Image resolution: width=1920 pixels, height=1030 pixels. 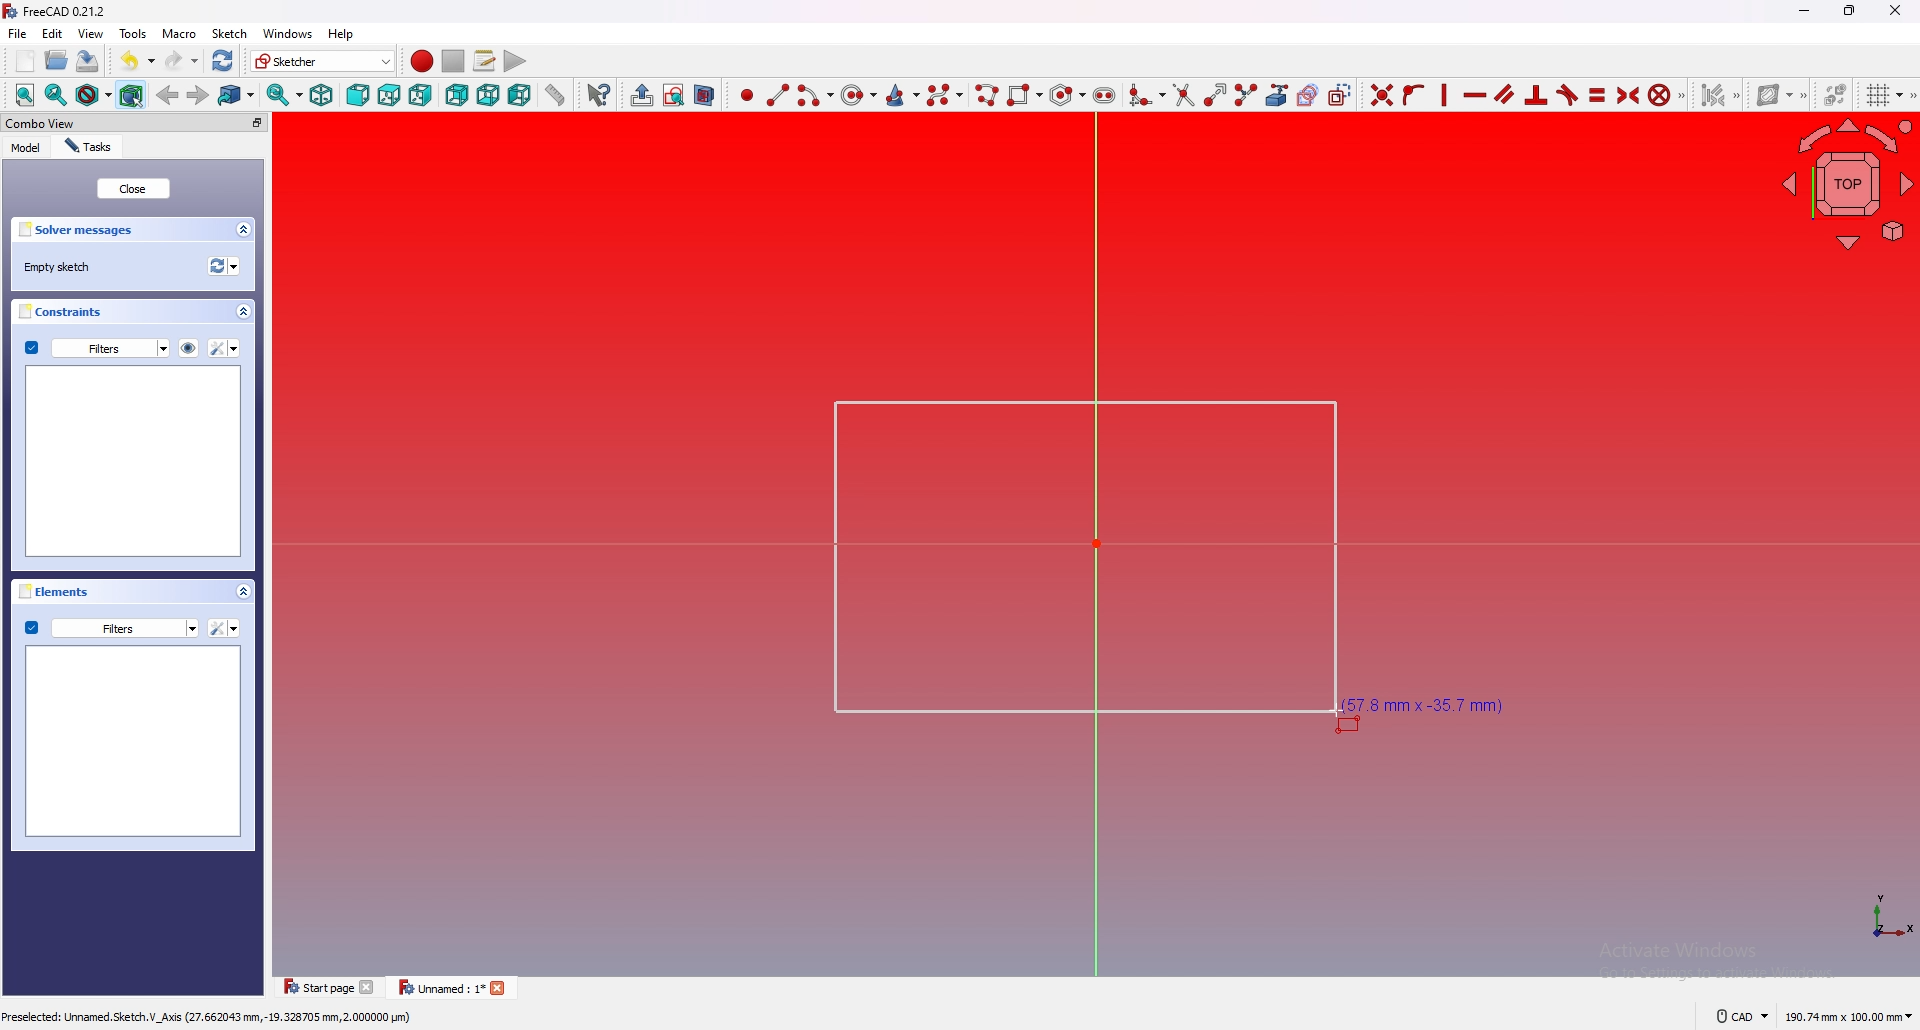 What do you see at coordinates (134, 188) in the screenshot?
I see `close` at bounding box center [134, 188].